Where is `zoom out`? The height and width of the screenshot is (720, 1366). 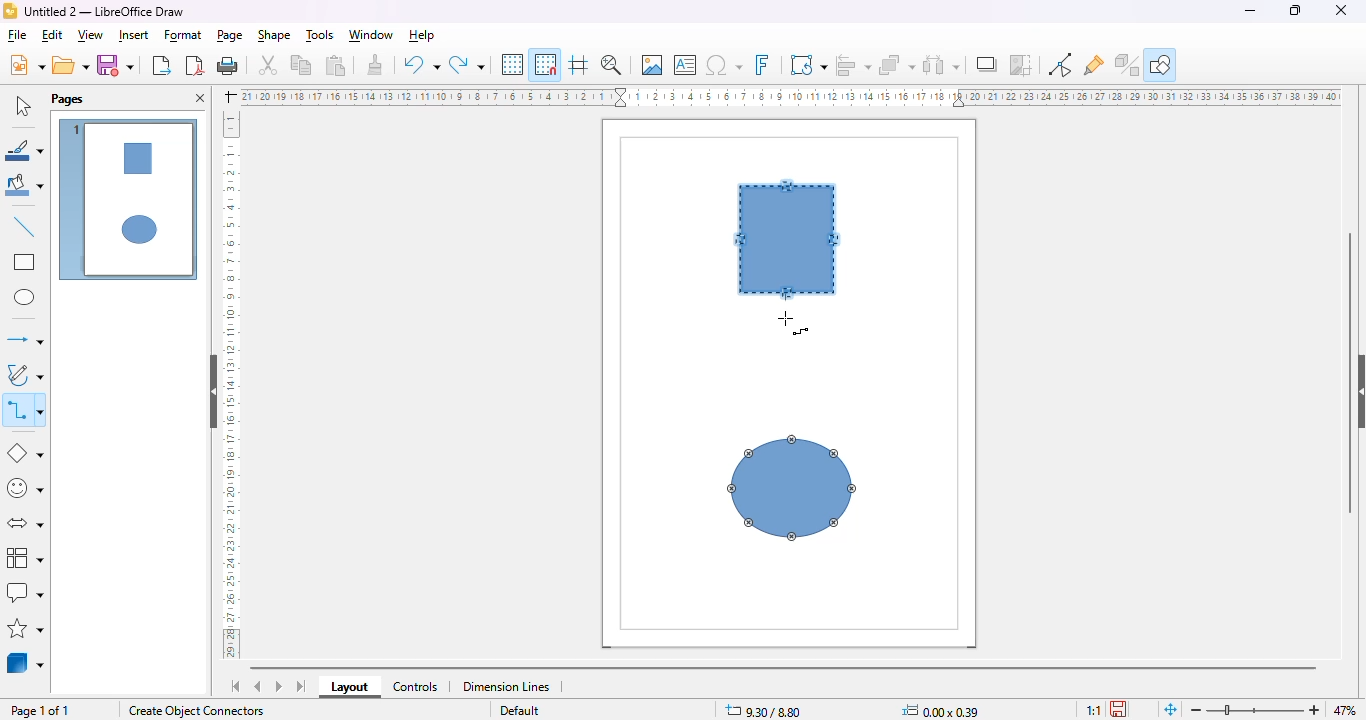 zoom out is located at coordinates (1198, 710).